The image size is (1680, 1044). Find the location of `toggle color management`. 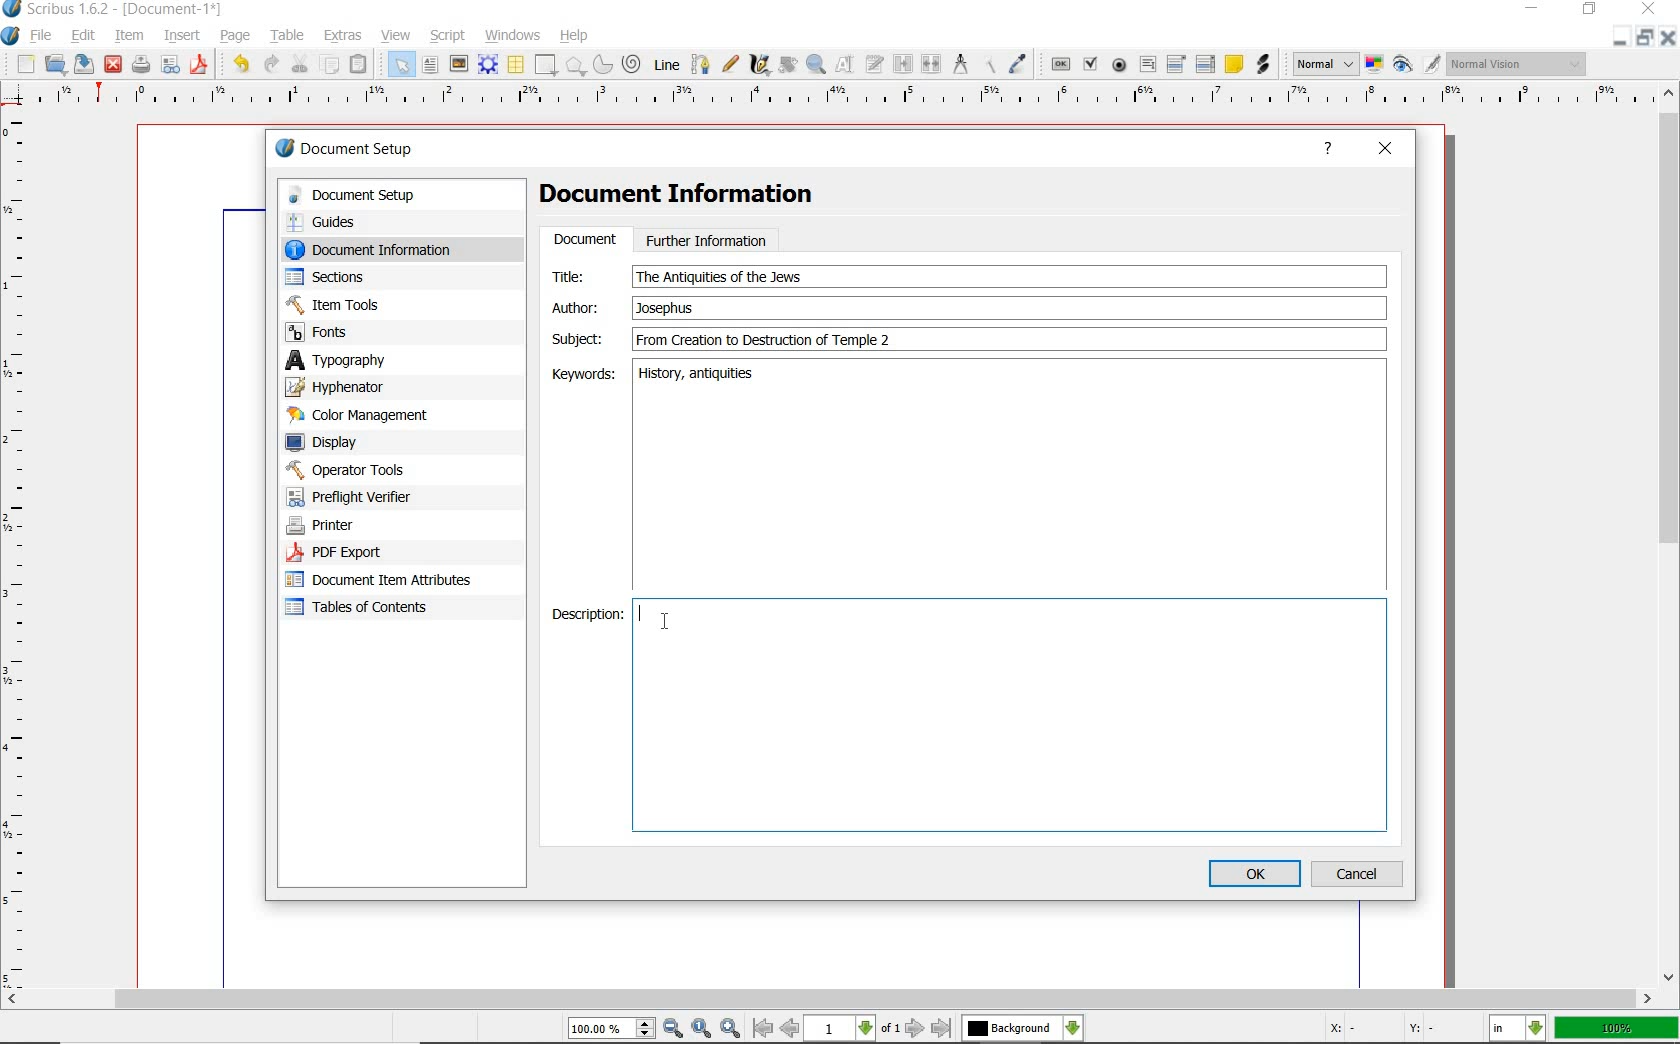

toggle color management is located at coordinates (1374, 64).